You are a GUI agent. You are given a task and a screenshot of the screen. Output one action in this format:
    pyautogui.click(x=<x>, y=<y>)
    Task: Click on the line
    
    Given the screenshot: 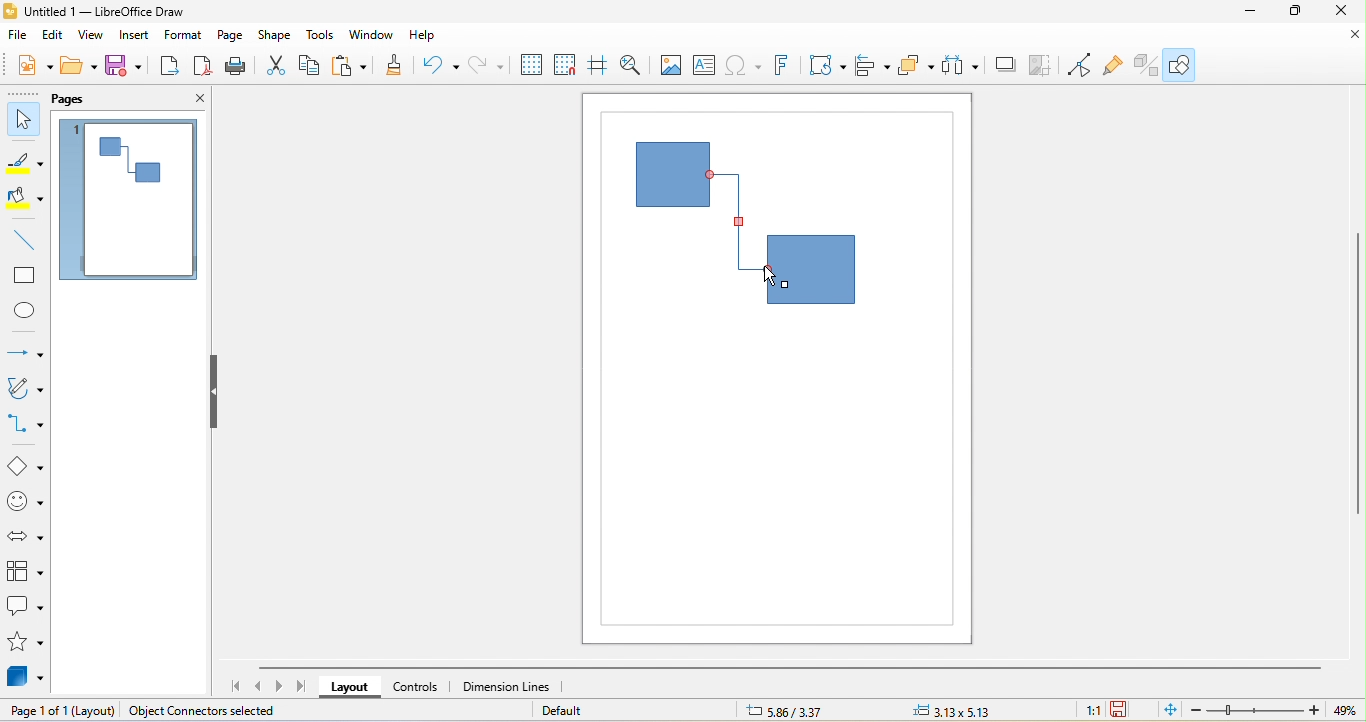 What is the action you would take?
    pyautogui.click(x=24, y=240)
    